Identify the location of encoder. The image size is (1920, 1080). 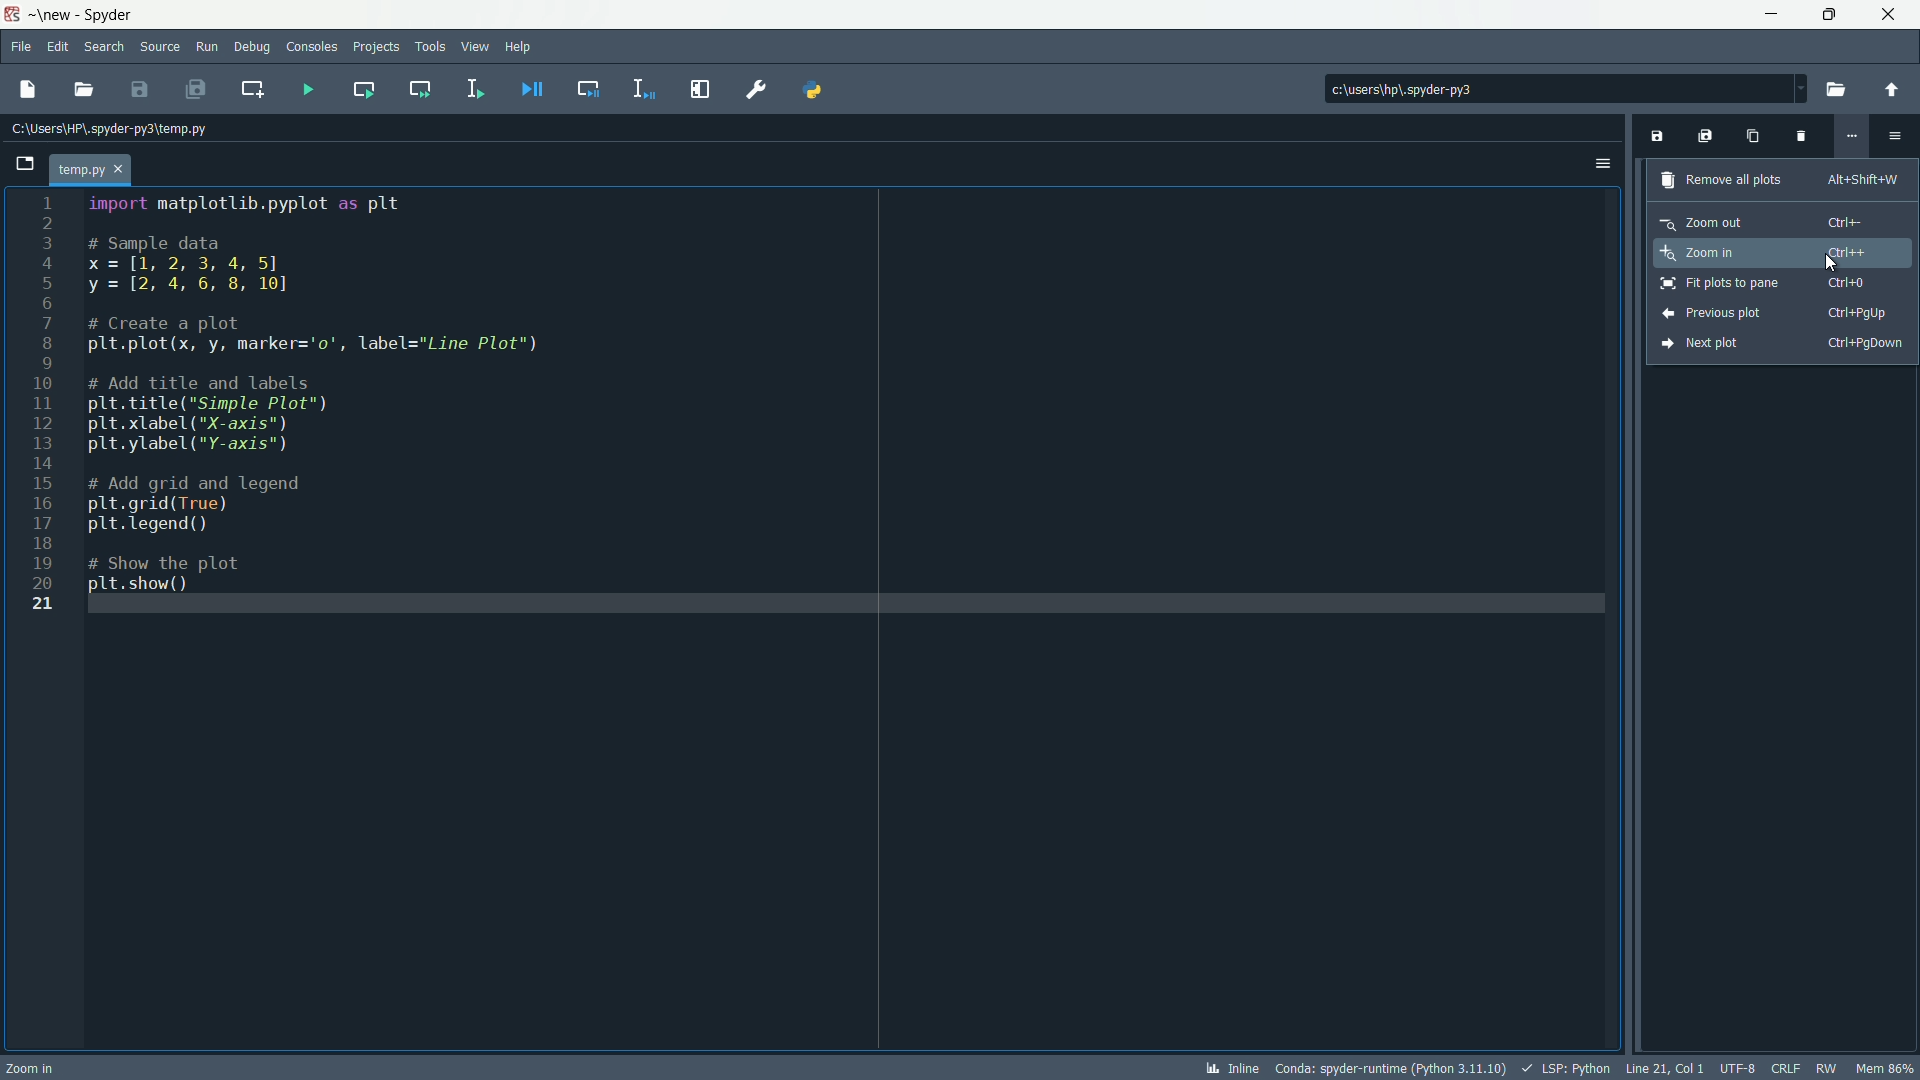
(1738, 1068).